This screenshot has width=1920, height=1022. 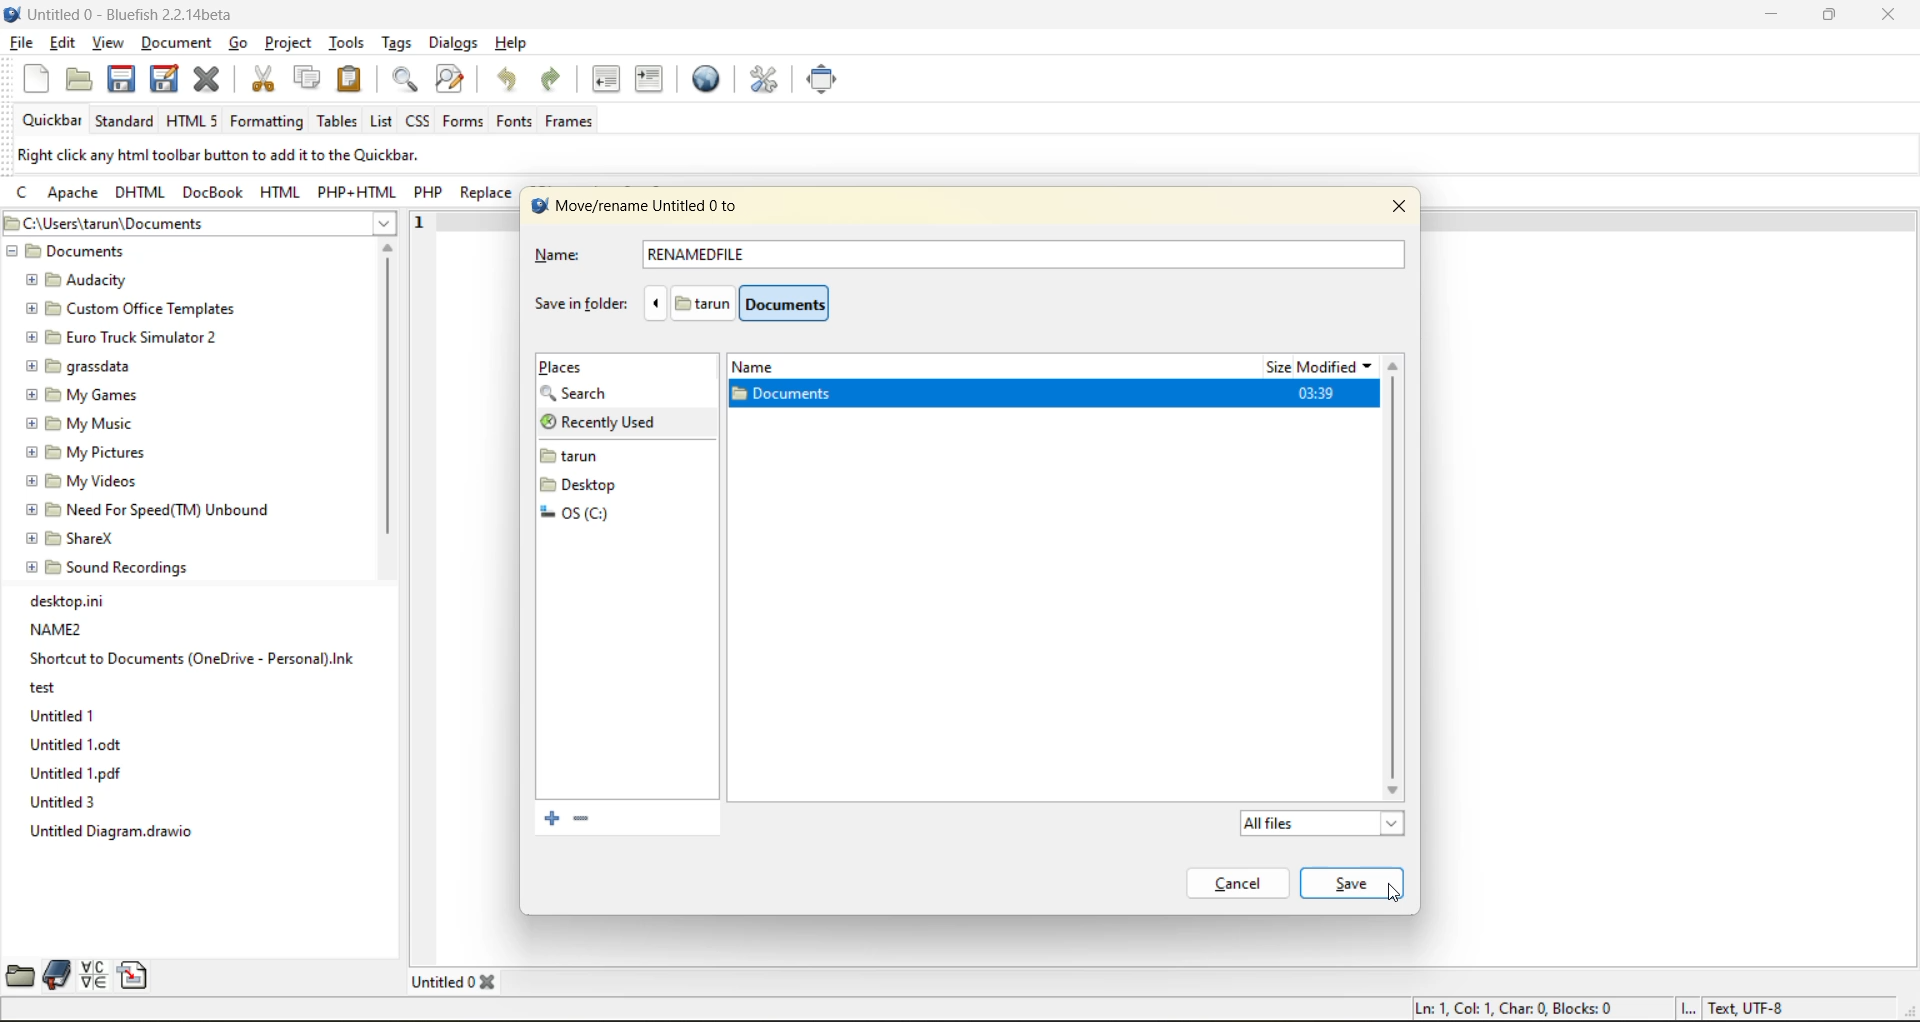 What do you see at coordinates (339, 124) in the screenshot?
I see `tables` at bounding box center [339, 124].